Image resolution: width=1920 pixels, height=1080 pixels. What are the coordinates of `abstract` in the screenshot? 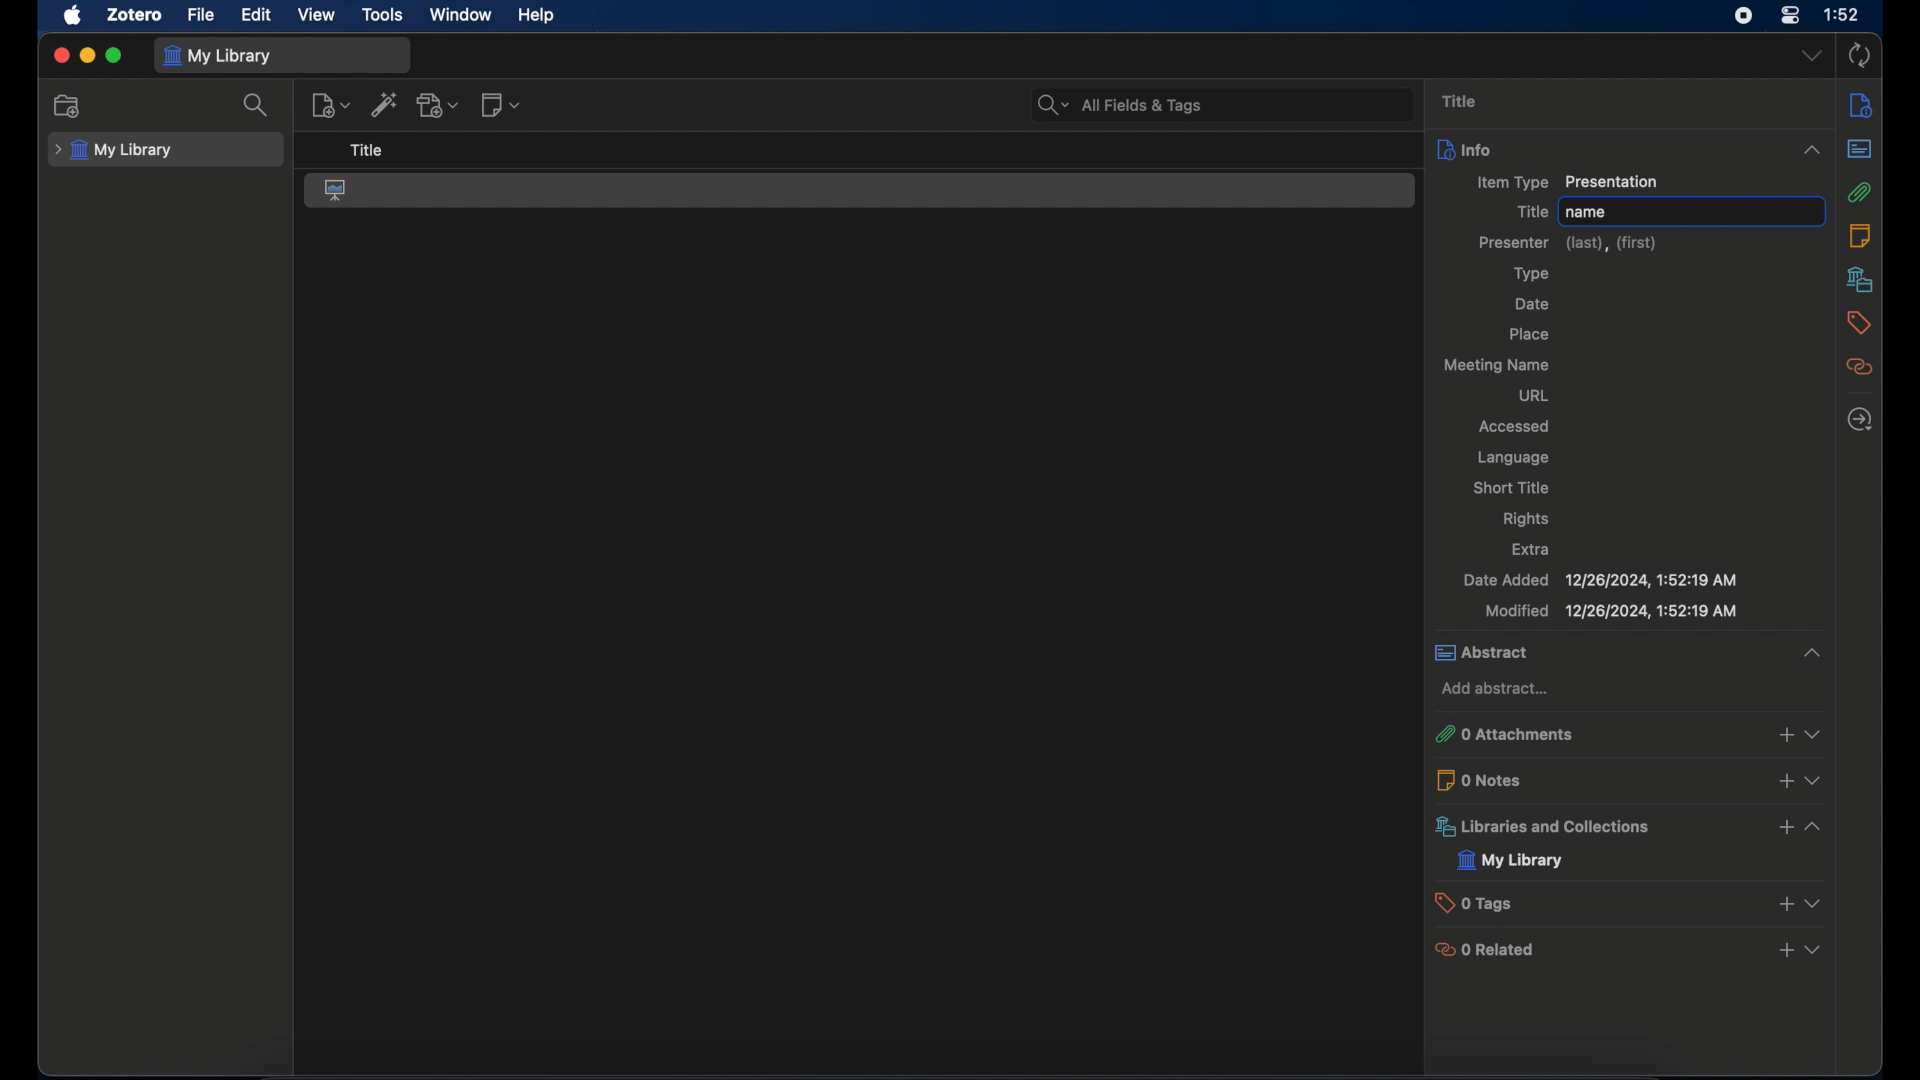 It's located at (1860, 148).